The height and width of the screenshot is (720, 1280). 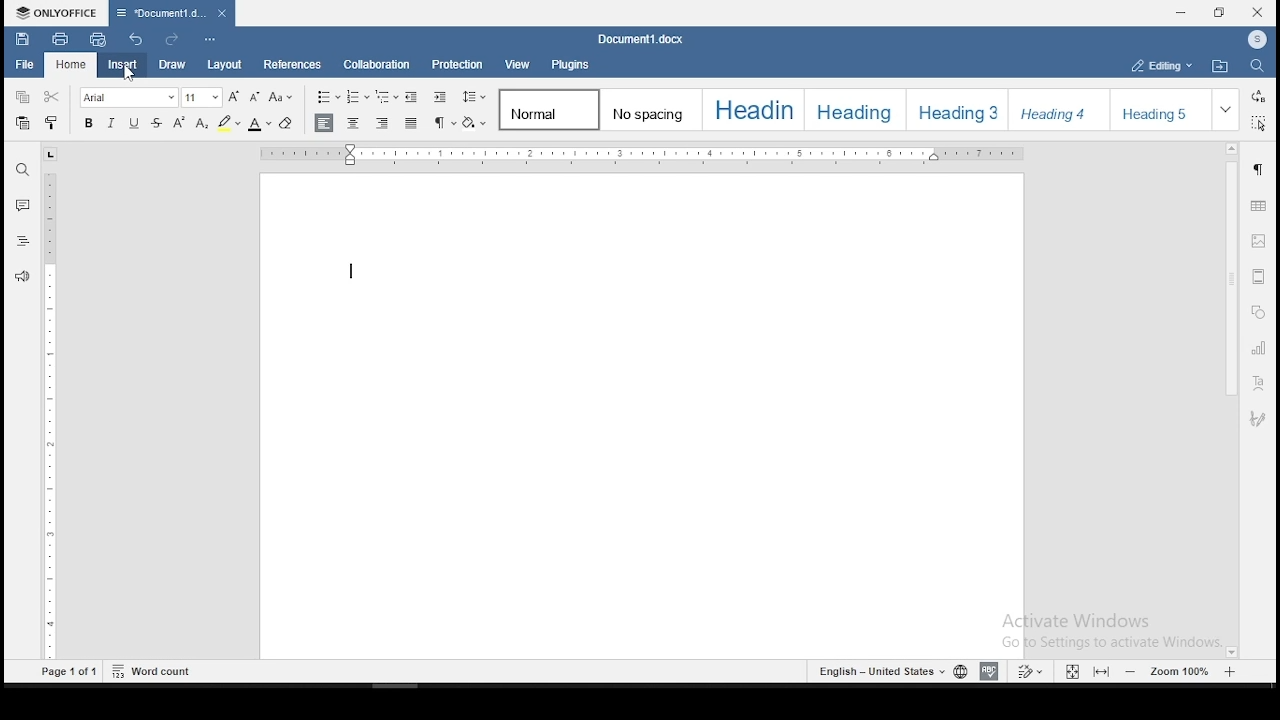 What do you see at coordinates (475, 121) in the screenshot?
I see `shading` at bounding box center [475, 121].